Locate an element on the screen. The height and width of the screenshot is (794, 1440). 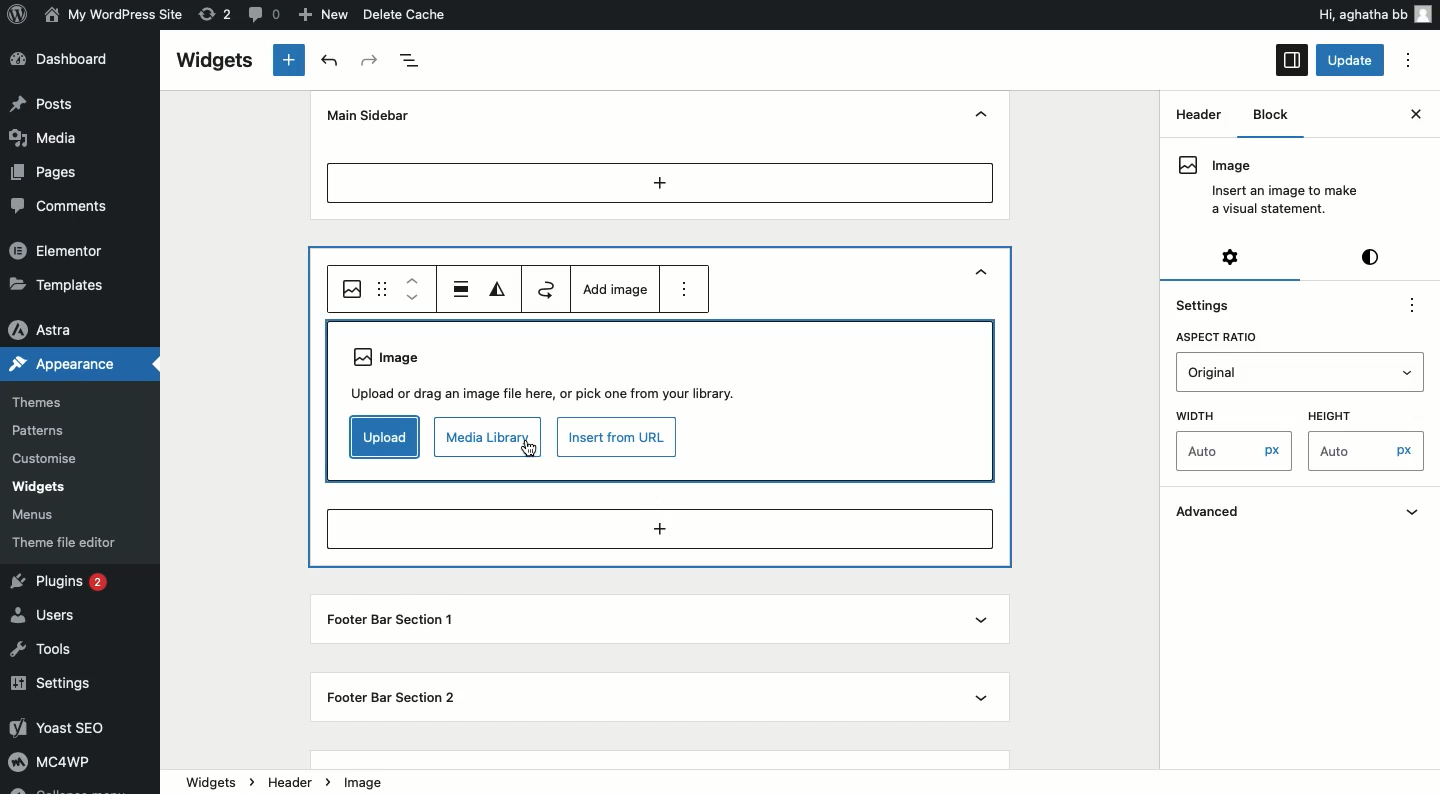
Widgets is located at coordinates (211, 780).